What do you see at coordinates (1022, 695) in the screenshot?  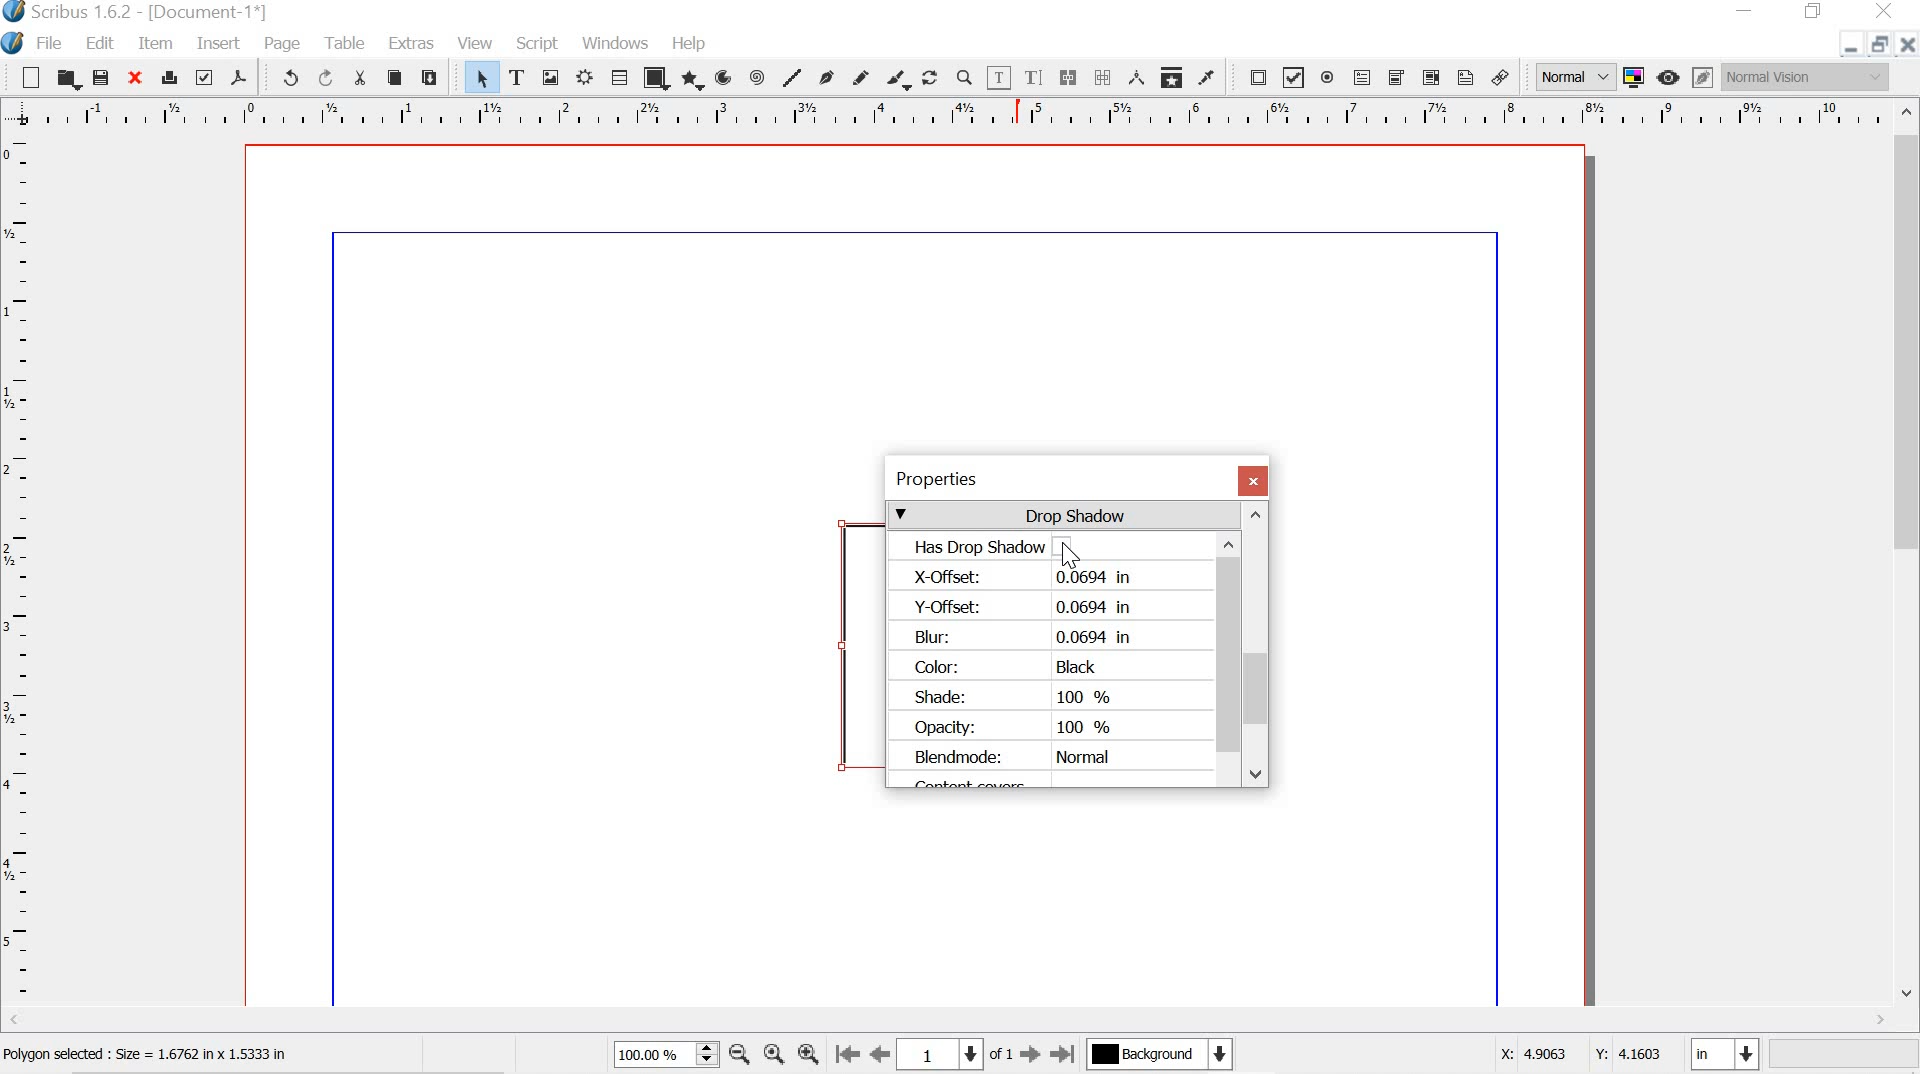 I see `Shade: 100 %` at bounding box center [1022, 695].